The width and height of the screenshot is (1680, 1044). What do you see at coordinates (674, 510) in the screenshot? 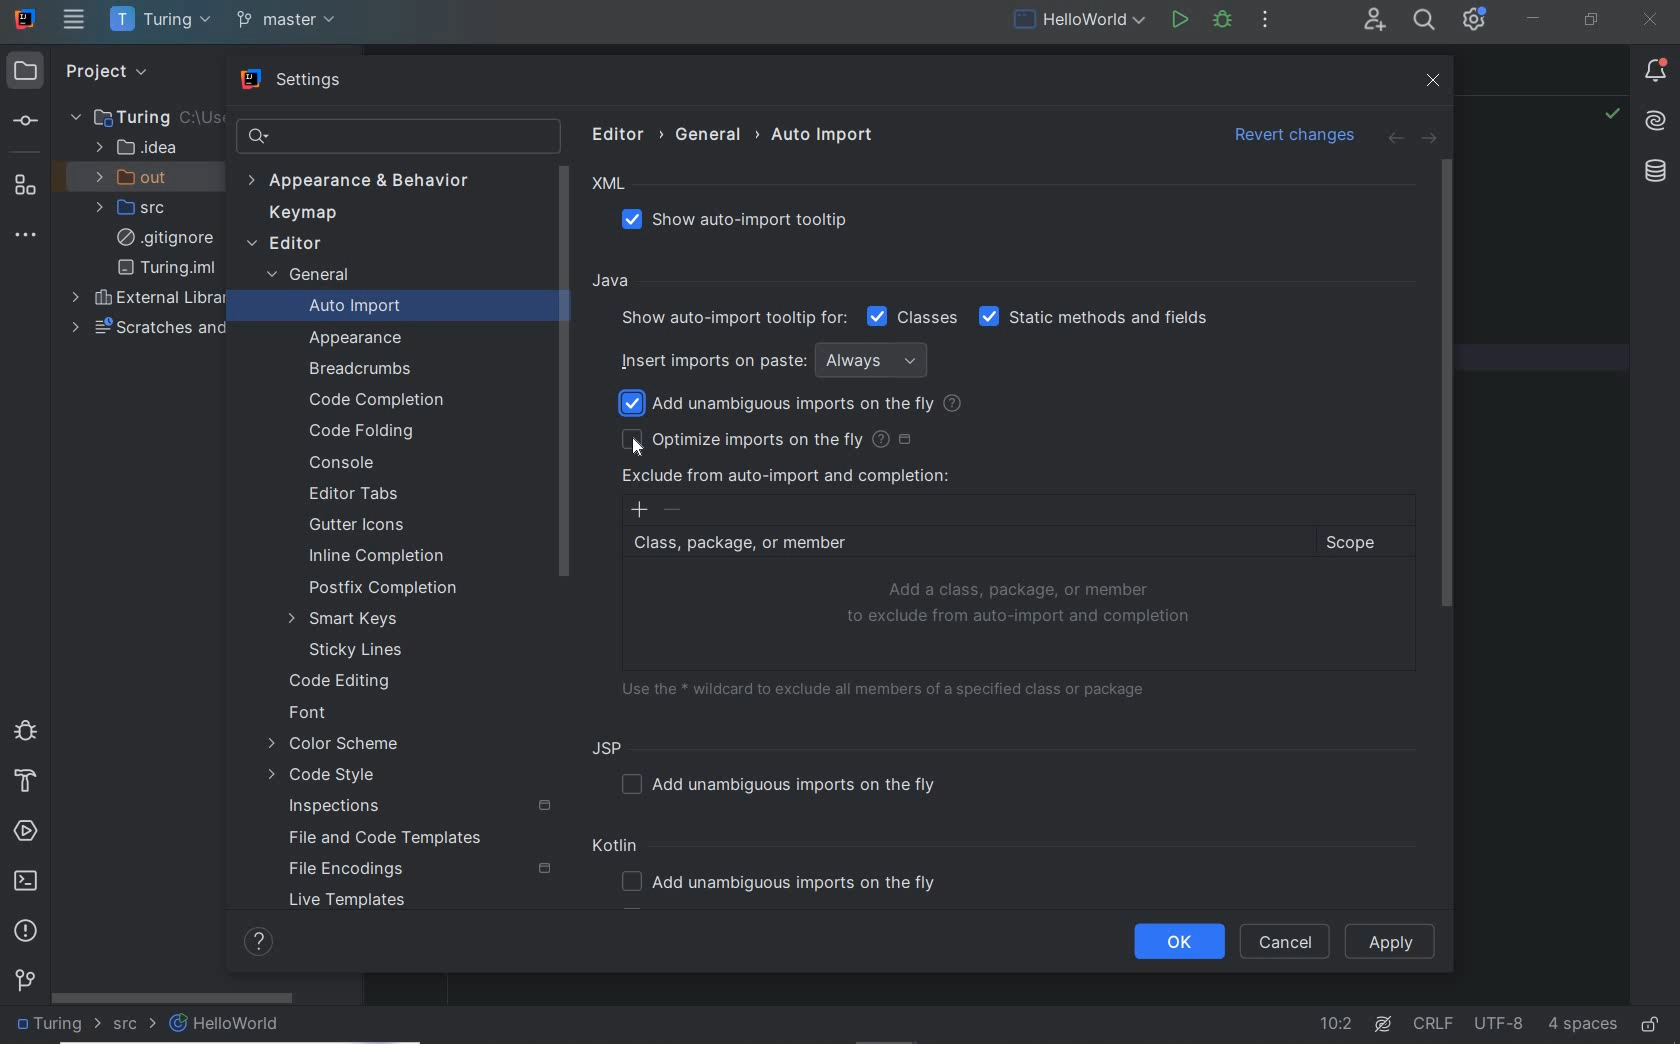
I see `REMOVE` at bounding box center [674, 510].